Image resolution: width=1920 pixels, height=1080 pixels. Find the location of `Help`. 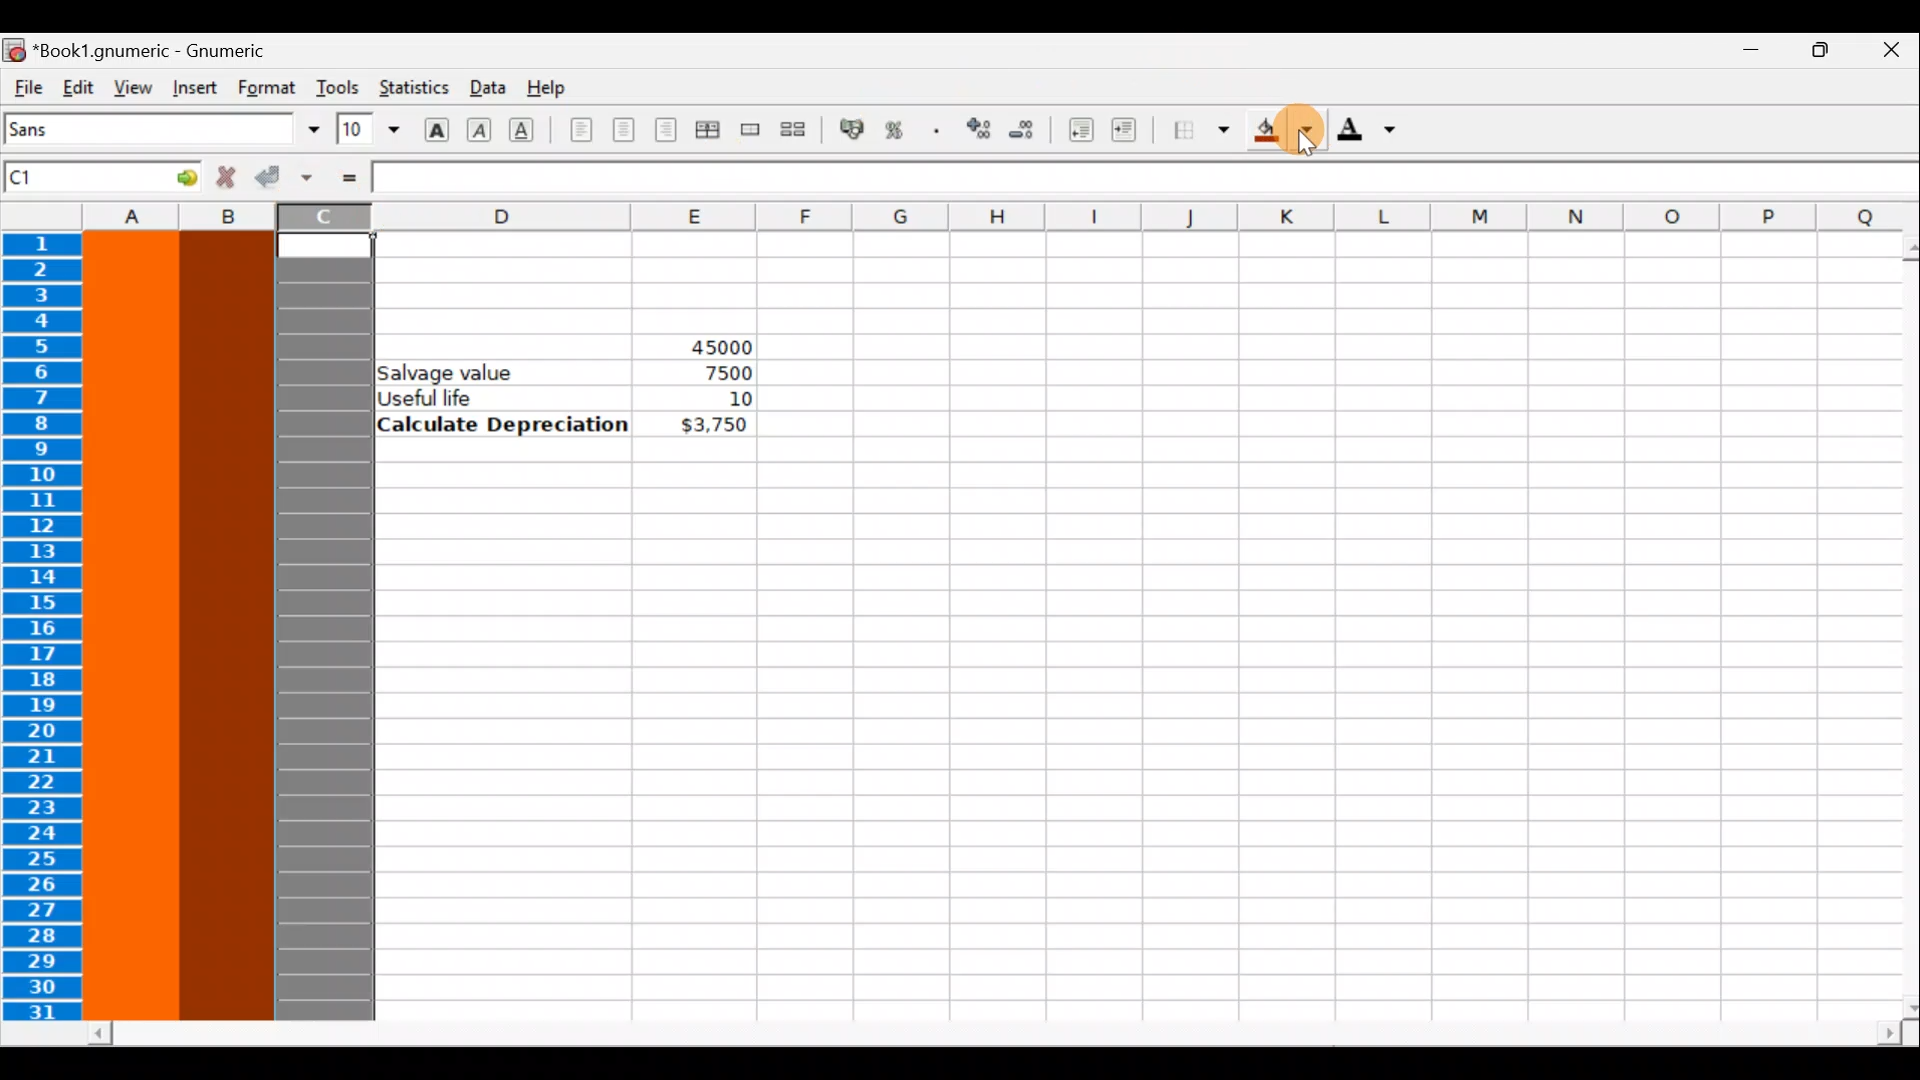

Help is located at coordinates (553, 89).